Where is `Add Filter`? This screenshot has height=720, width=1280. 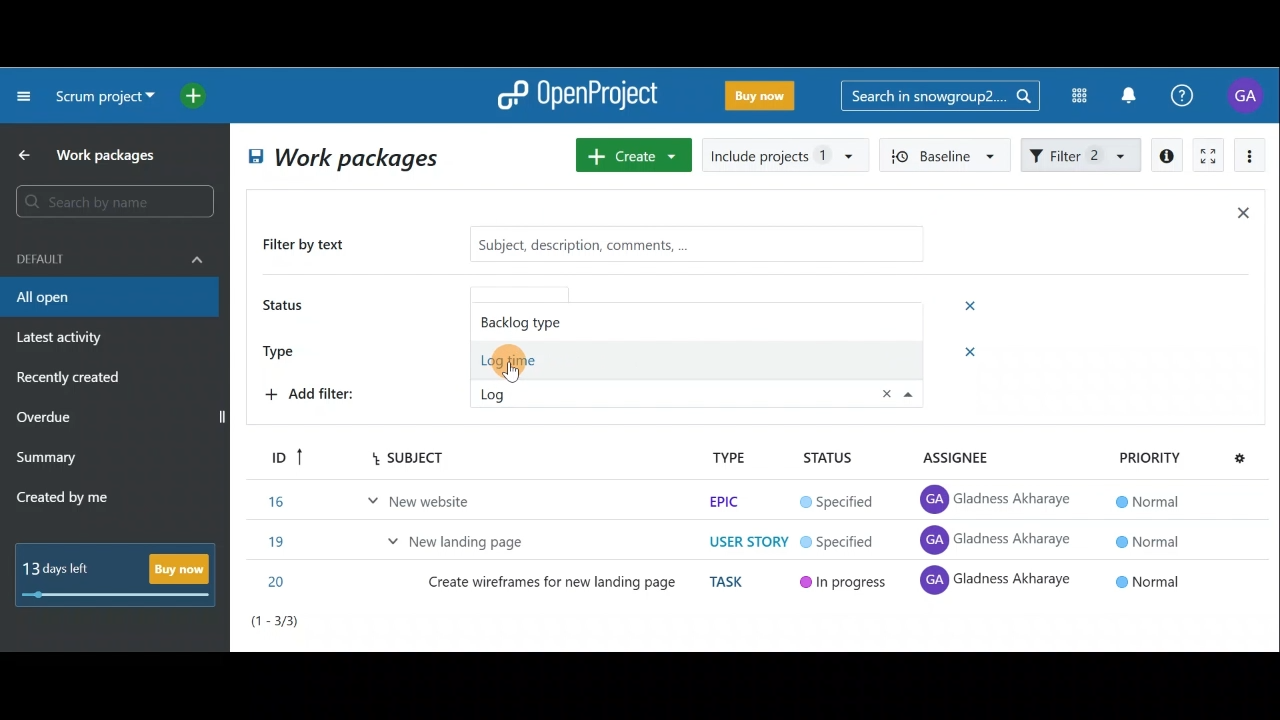 Add Filter is located at coordinates (316, 397).